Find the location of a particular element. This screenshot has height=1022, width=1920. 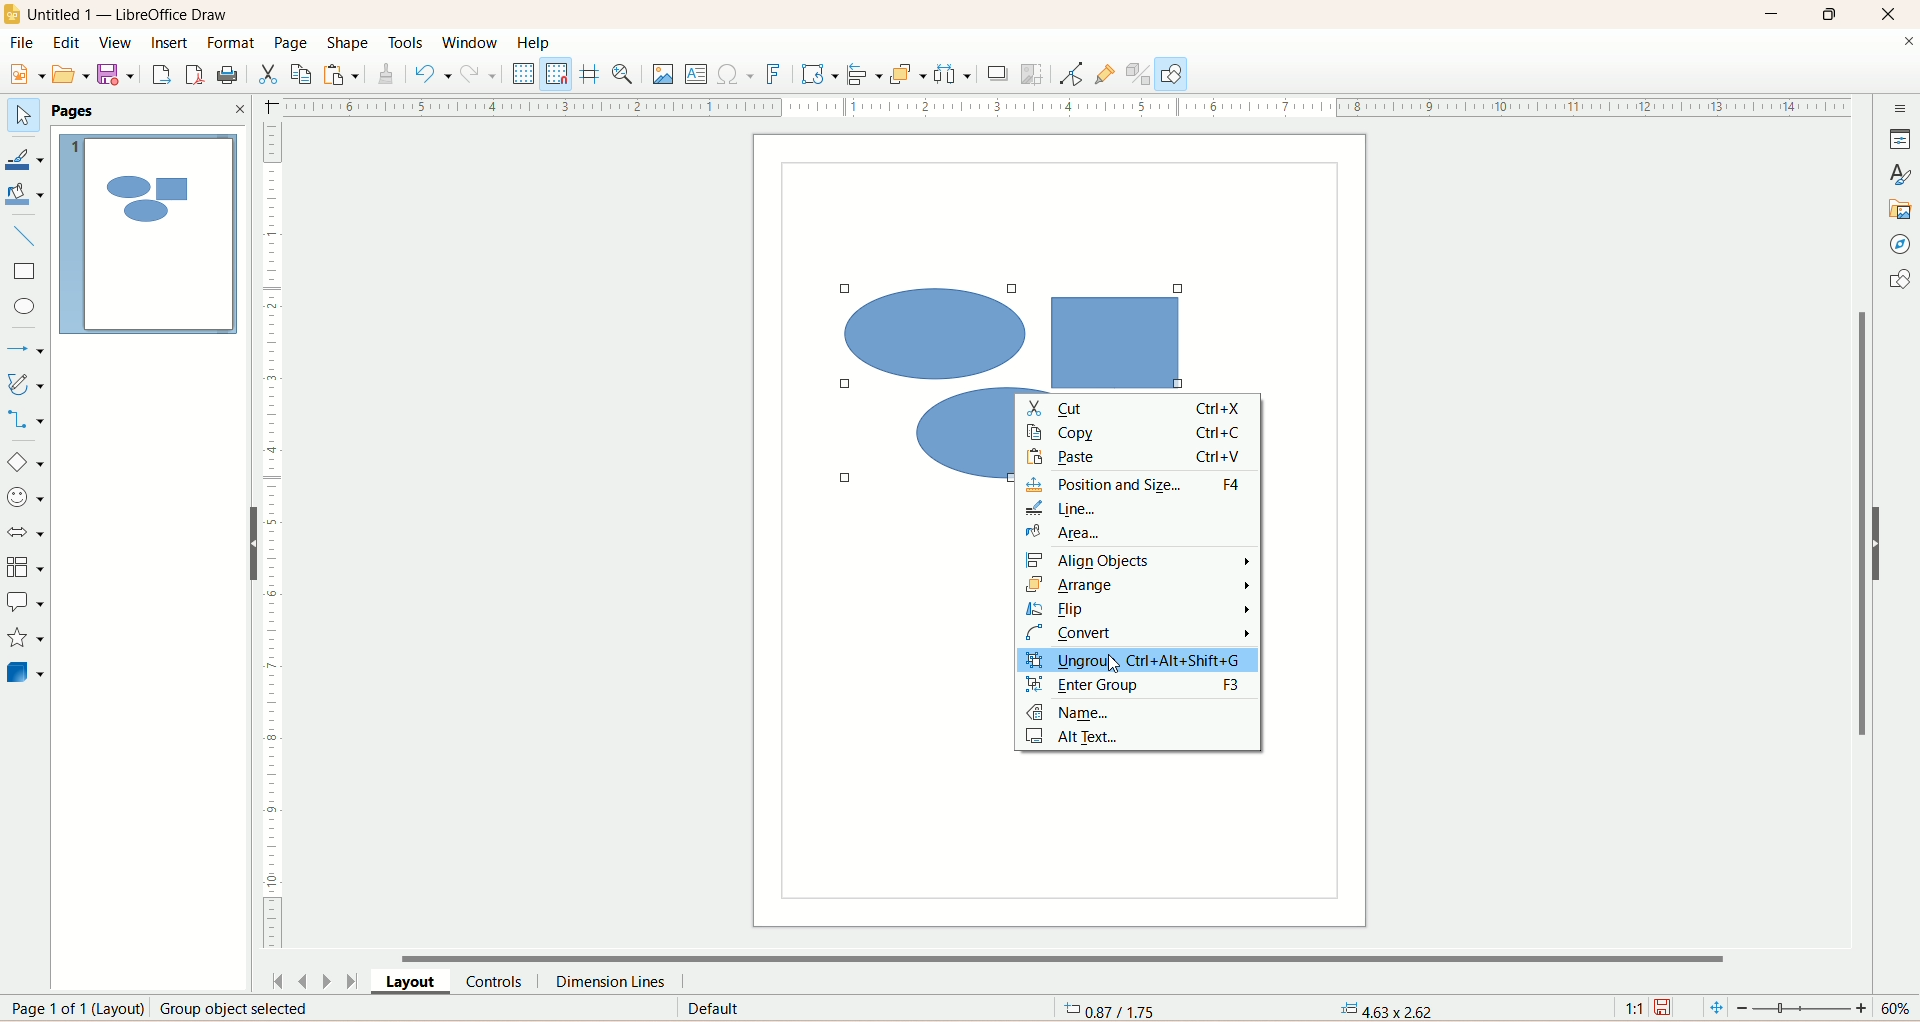

fill color is located at coordinates (28, 195).